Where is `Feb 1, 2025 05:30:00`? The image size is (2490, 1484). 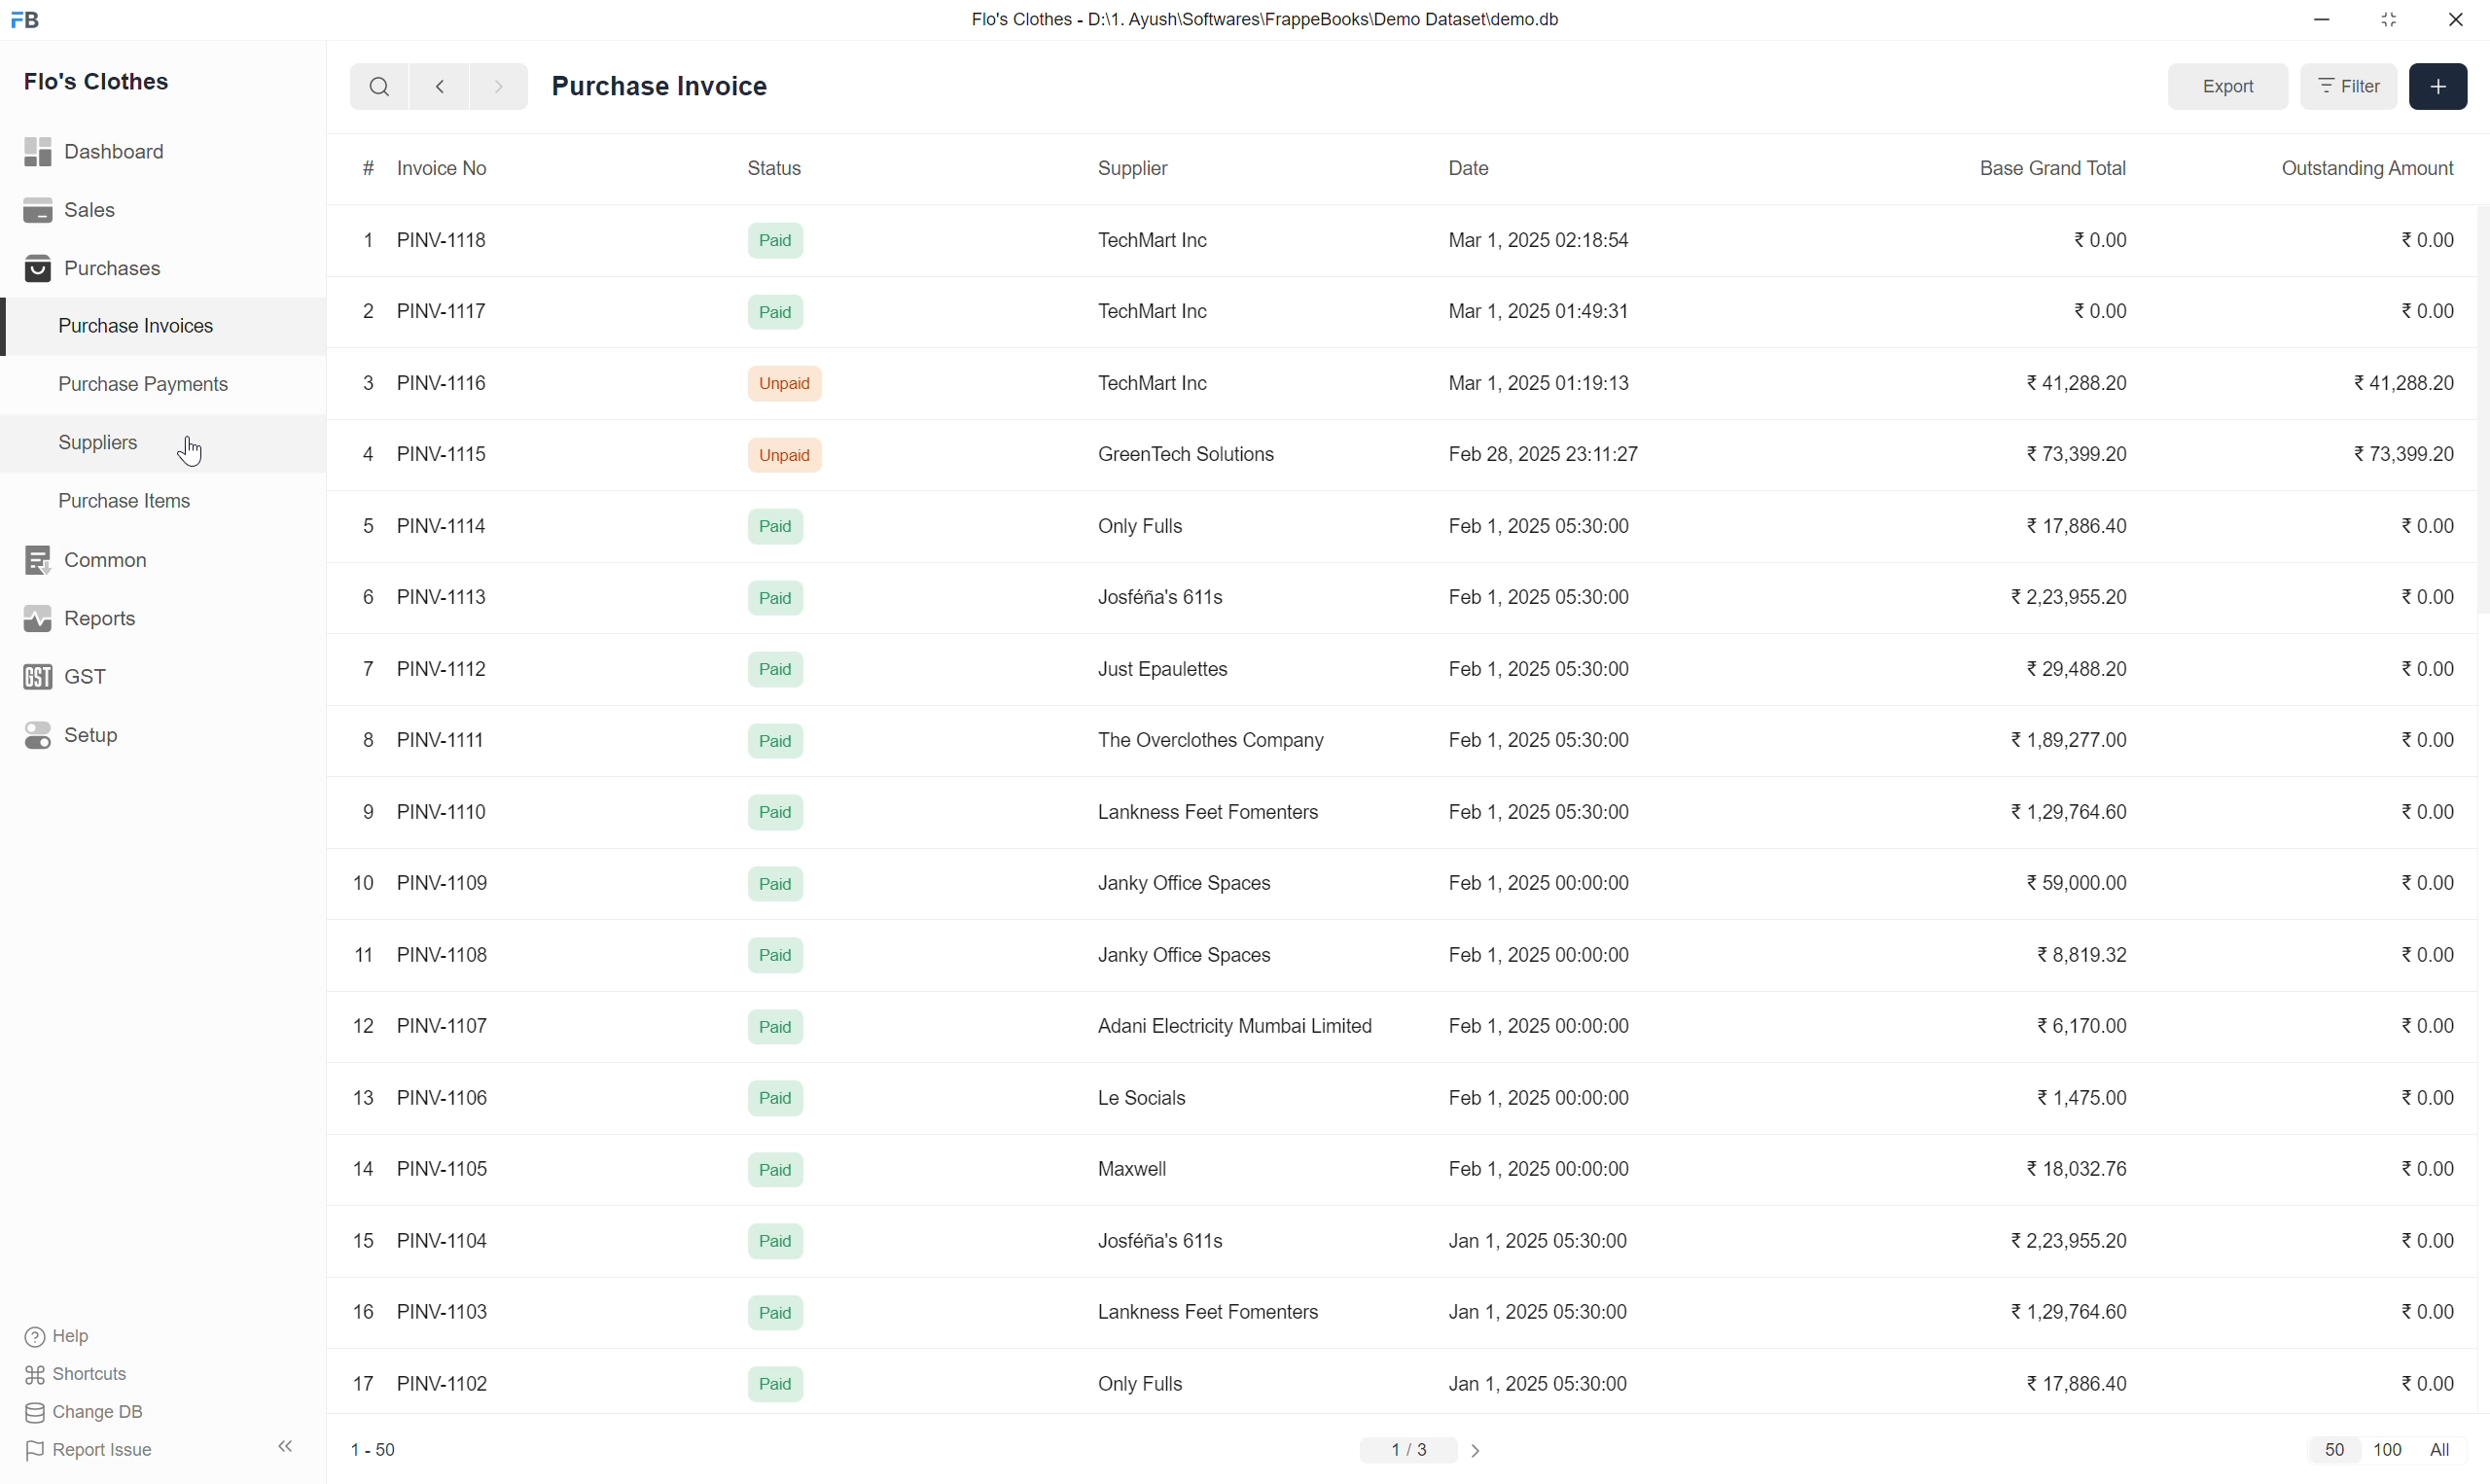
Feb 1, 2025 05:30:00 is located at coordinates (1540, 808).